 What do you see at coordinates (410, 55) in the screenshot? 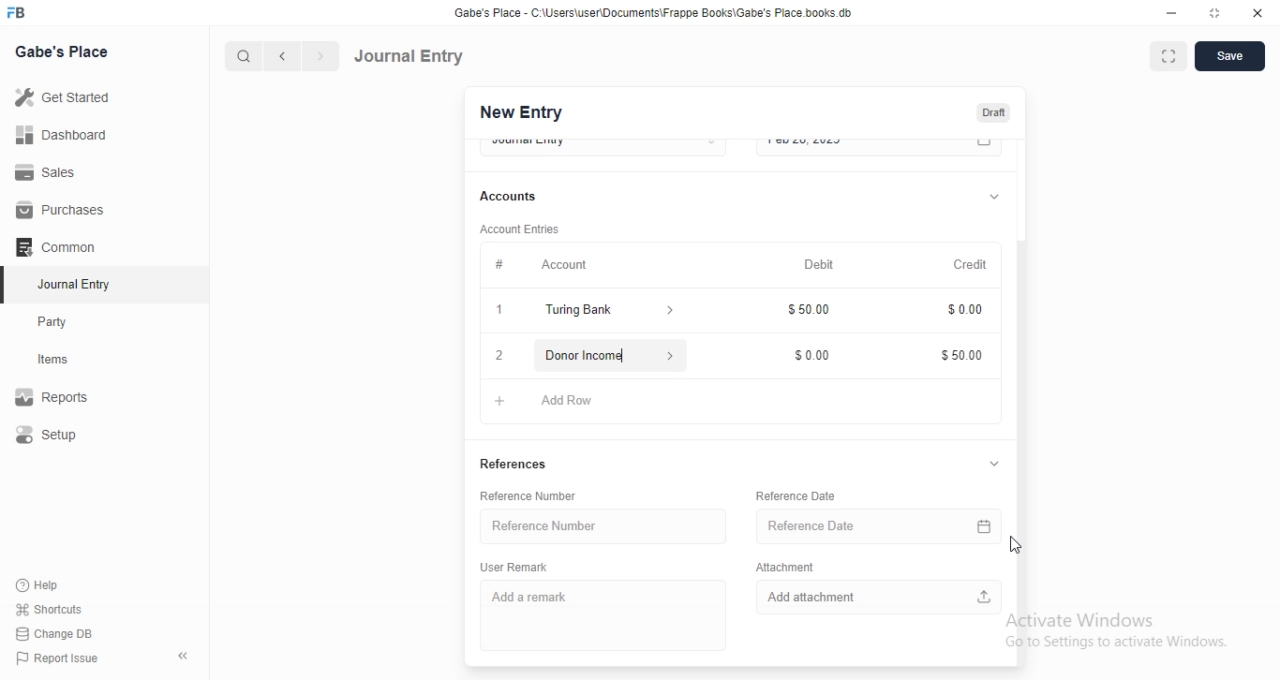
I see `Journal Entry` at bounding box center [410, 55].